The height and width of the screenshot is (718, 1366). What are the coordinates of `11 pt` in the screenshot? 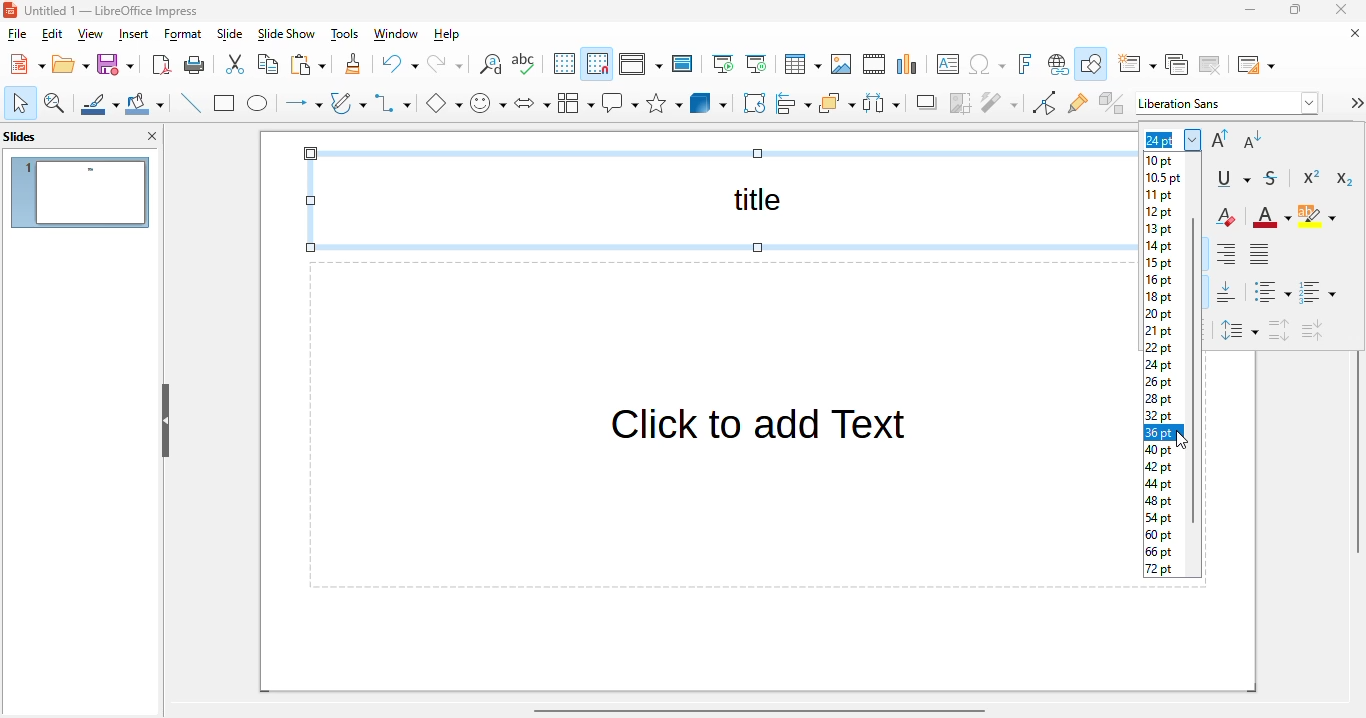 It's located at (1160, 195).